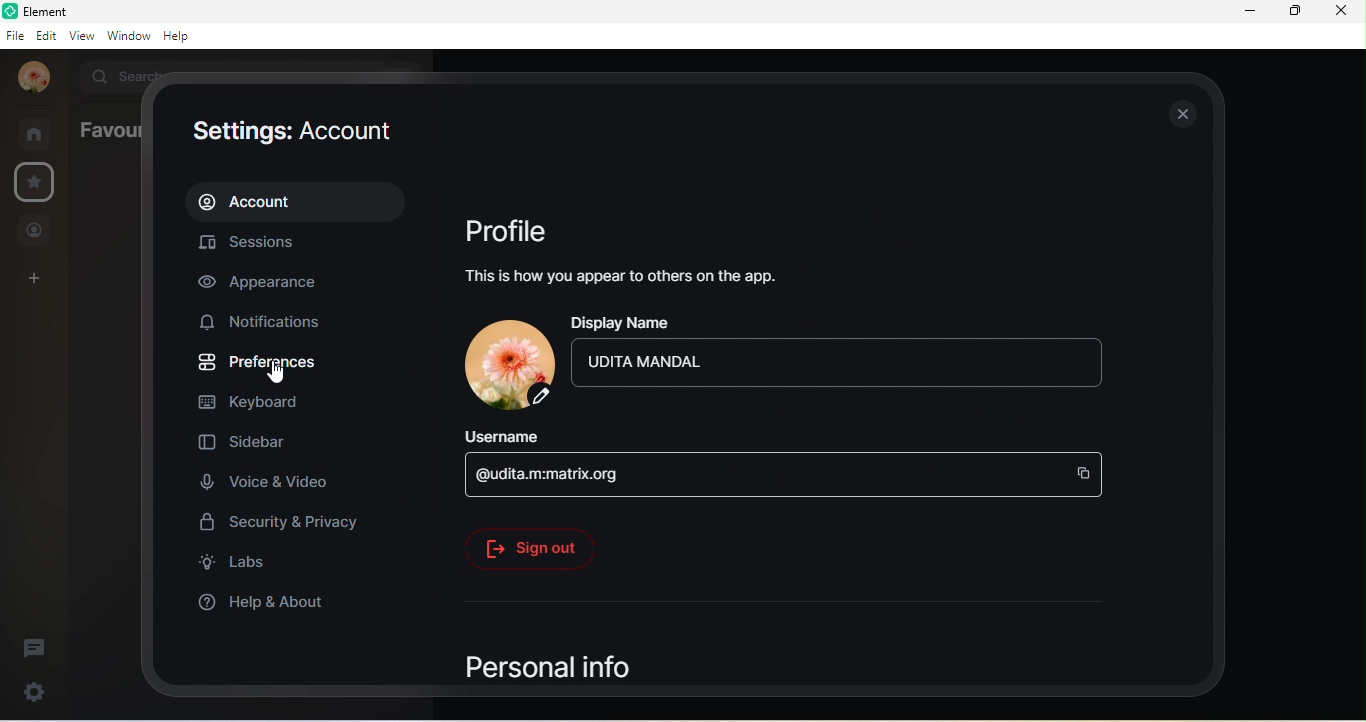 This screenshot has width=1366, height=722. What do you see at coordinates (302, 130) in the screenshot?
I see `settings: account` at bounding box center [302, 130].